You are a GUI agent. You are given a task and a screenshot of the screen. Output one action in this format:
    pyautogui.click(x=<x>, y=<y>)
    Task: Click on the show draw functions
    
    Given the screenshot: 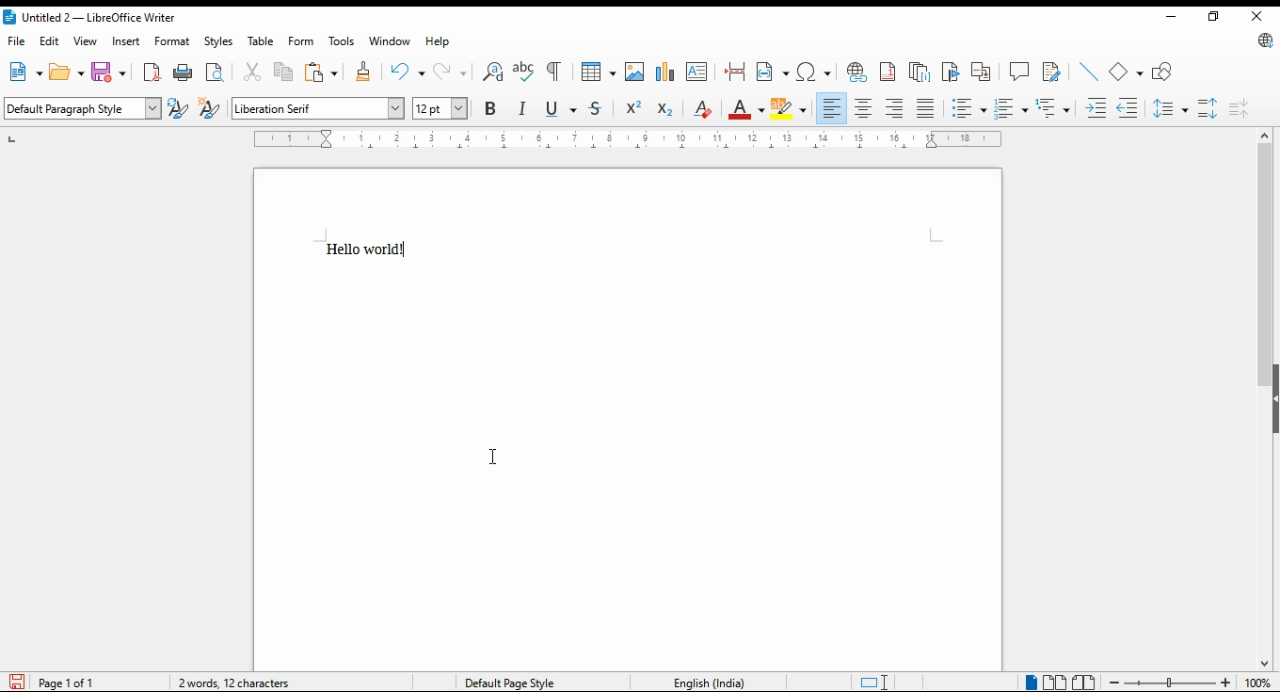 What is the action you would take?
    pyautogui.click(x=1166, y=69)
    